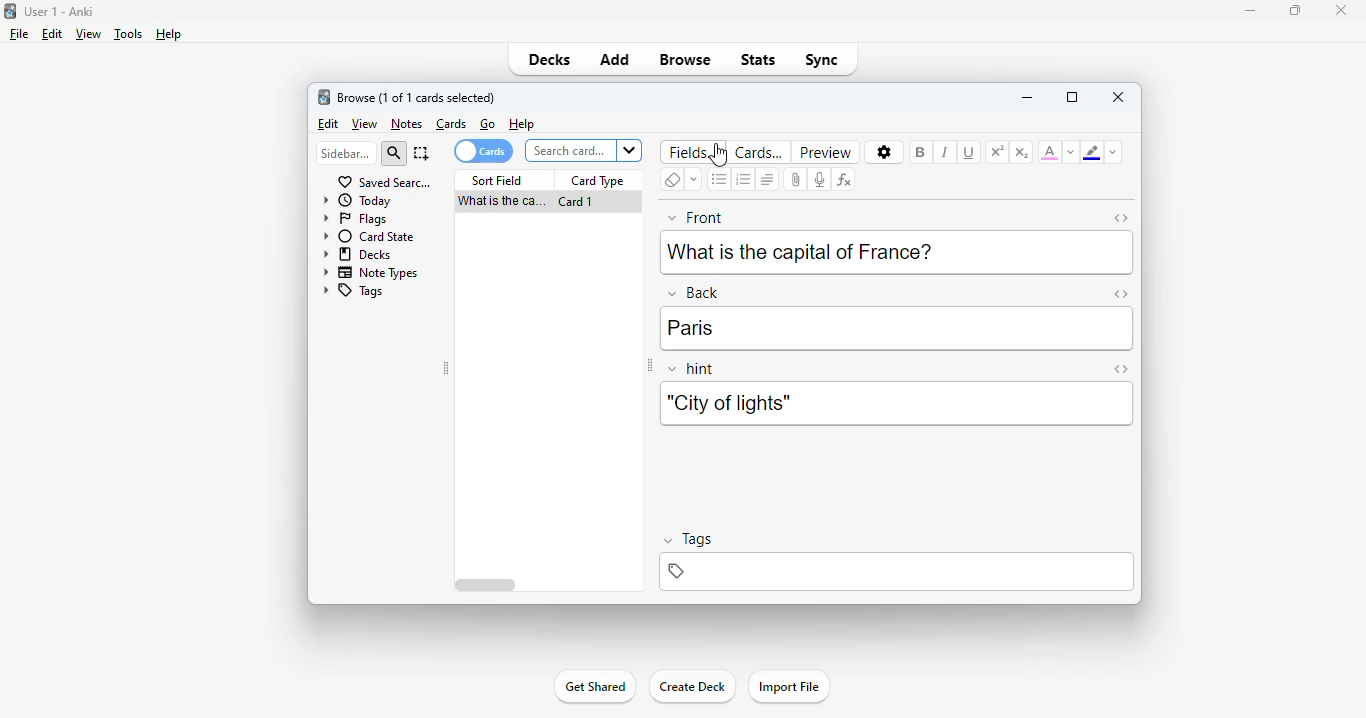 The image size is (1366, 718). Describe the element at coordinates (885, 153) in the screenshot. I see `options` at that location.